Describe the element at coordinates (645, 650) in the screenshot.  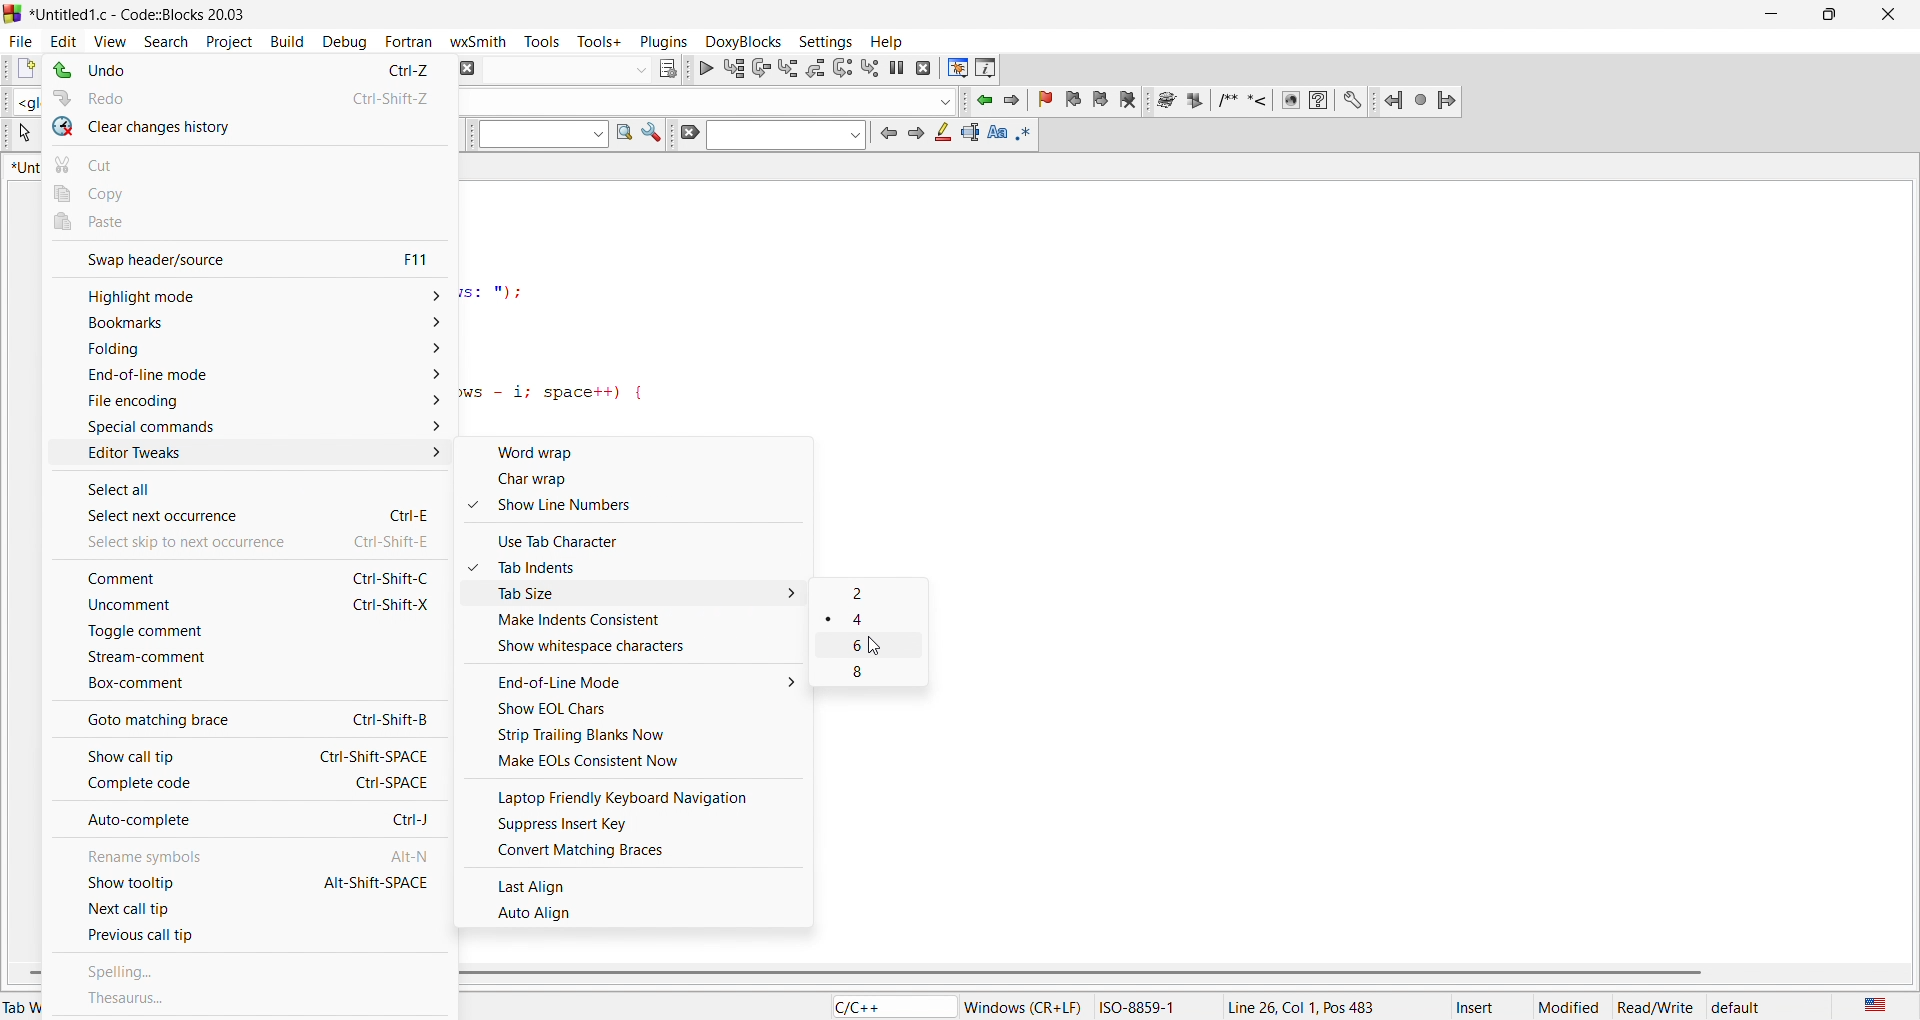
I see `show whitespace characters` at that location.